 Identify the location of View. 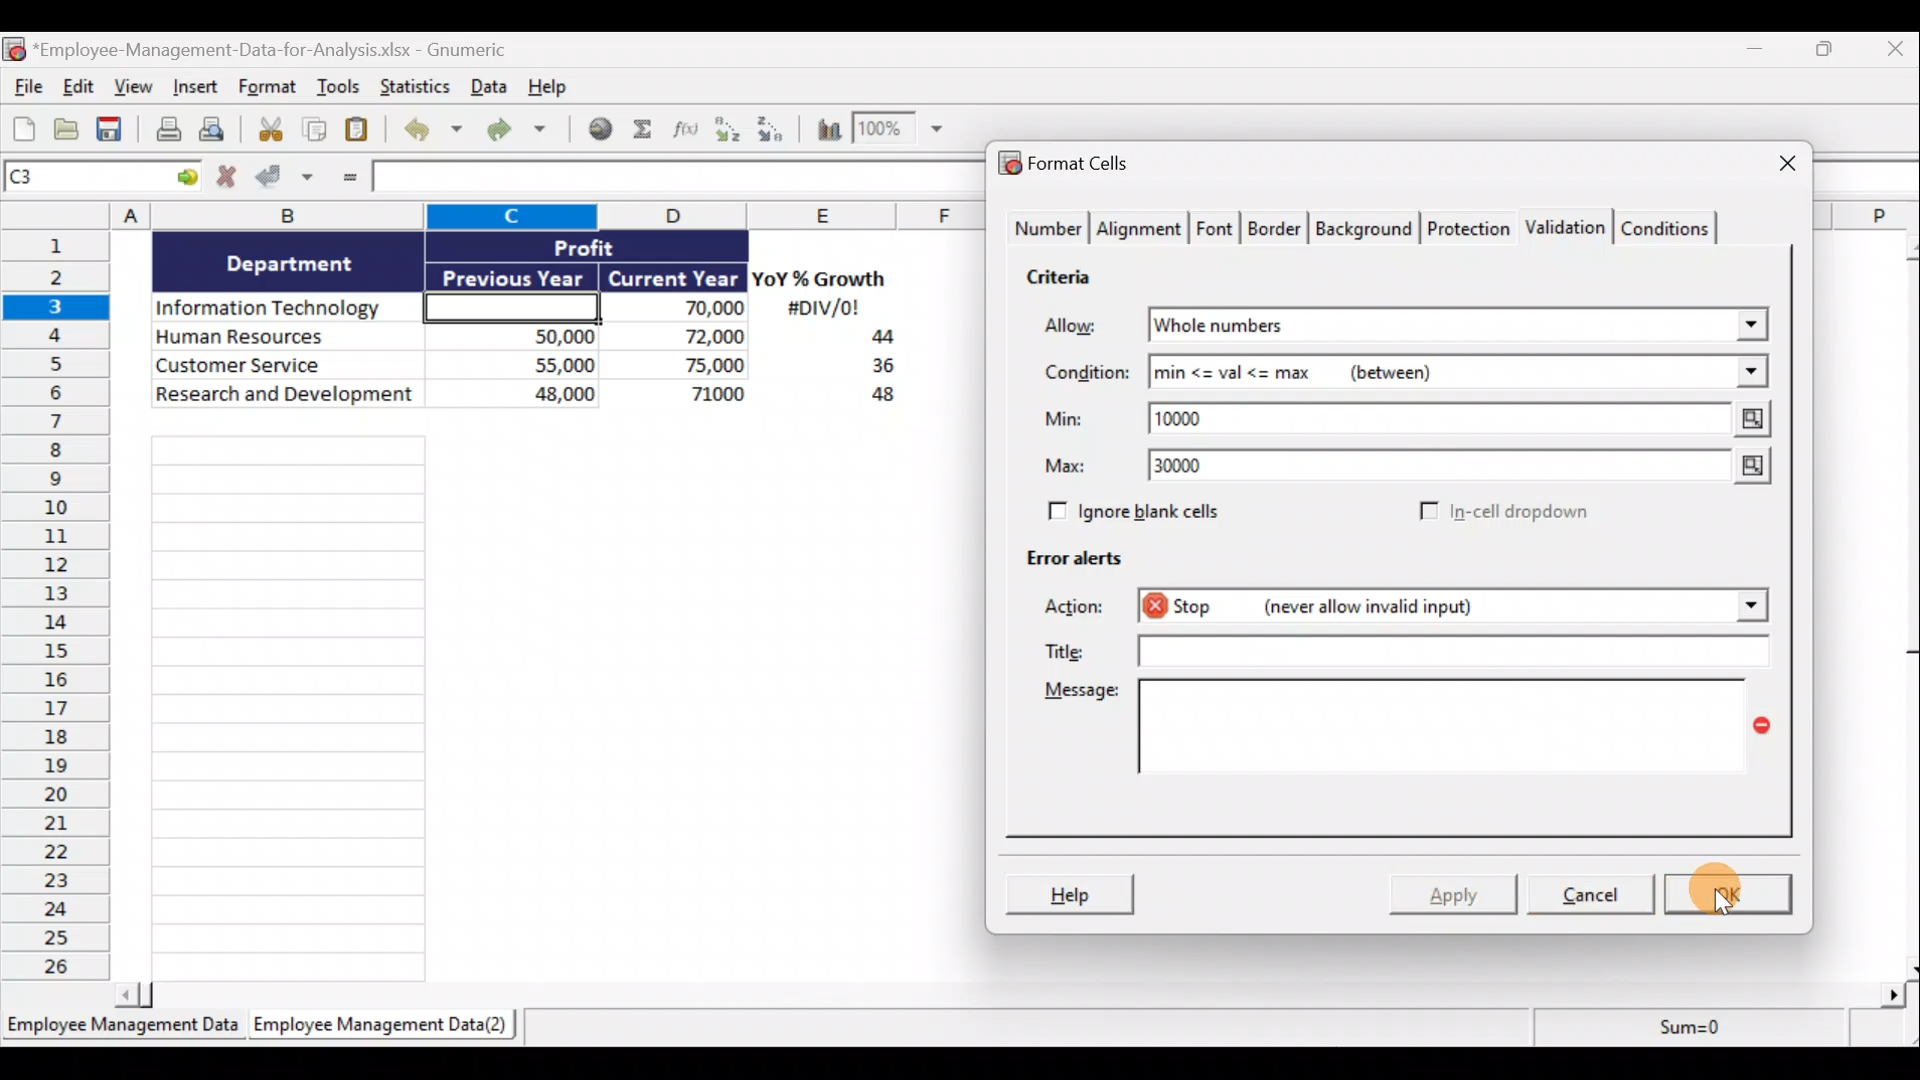
(136, 89).